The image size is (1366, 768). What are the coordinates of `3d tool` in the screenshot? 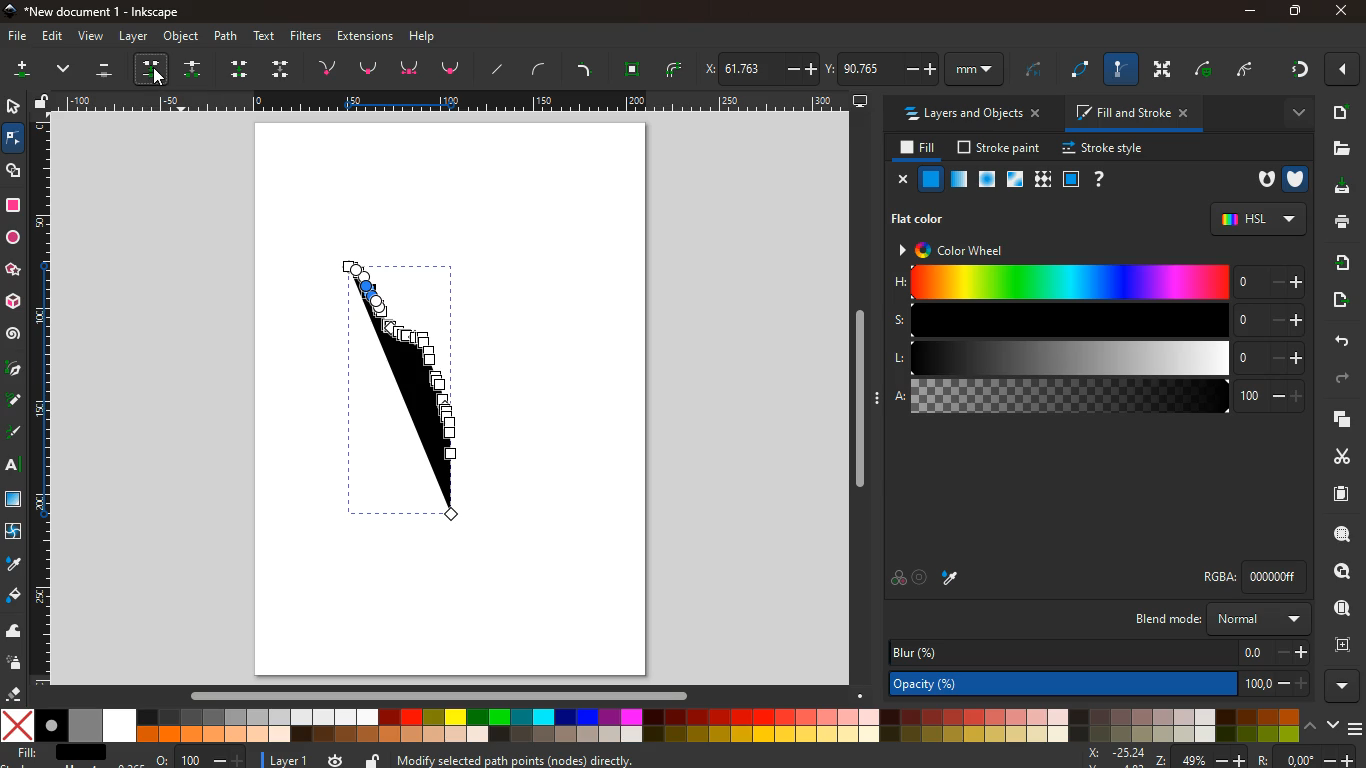 It's located at (15, 302).